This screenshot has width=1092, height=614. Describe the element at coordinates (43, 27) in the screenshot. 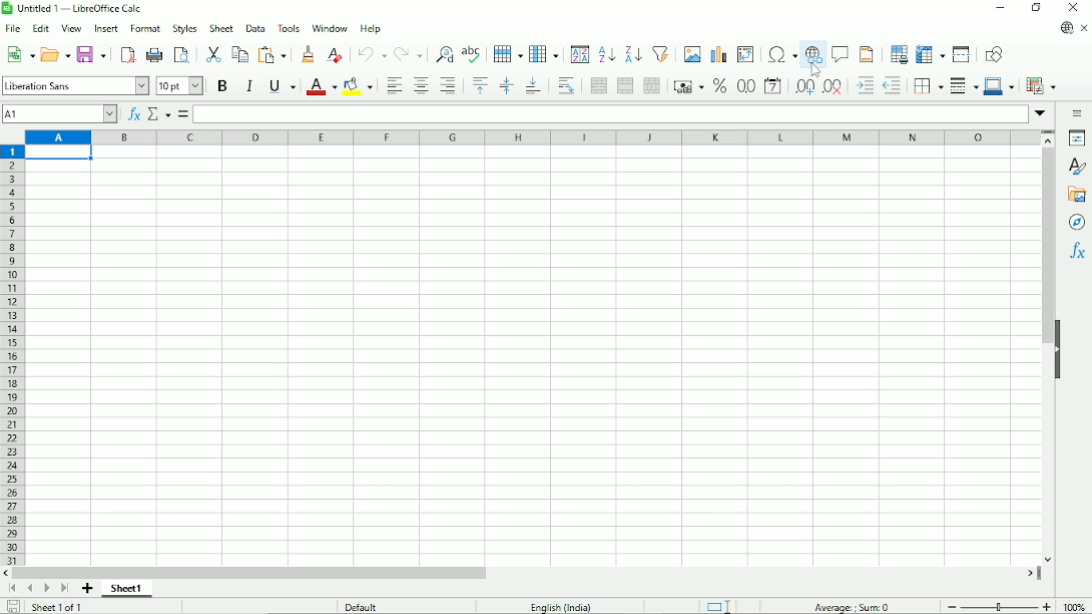

I see `edit` at that location.